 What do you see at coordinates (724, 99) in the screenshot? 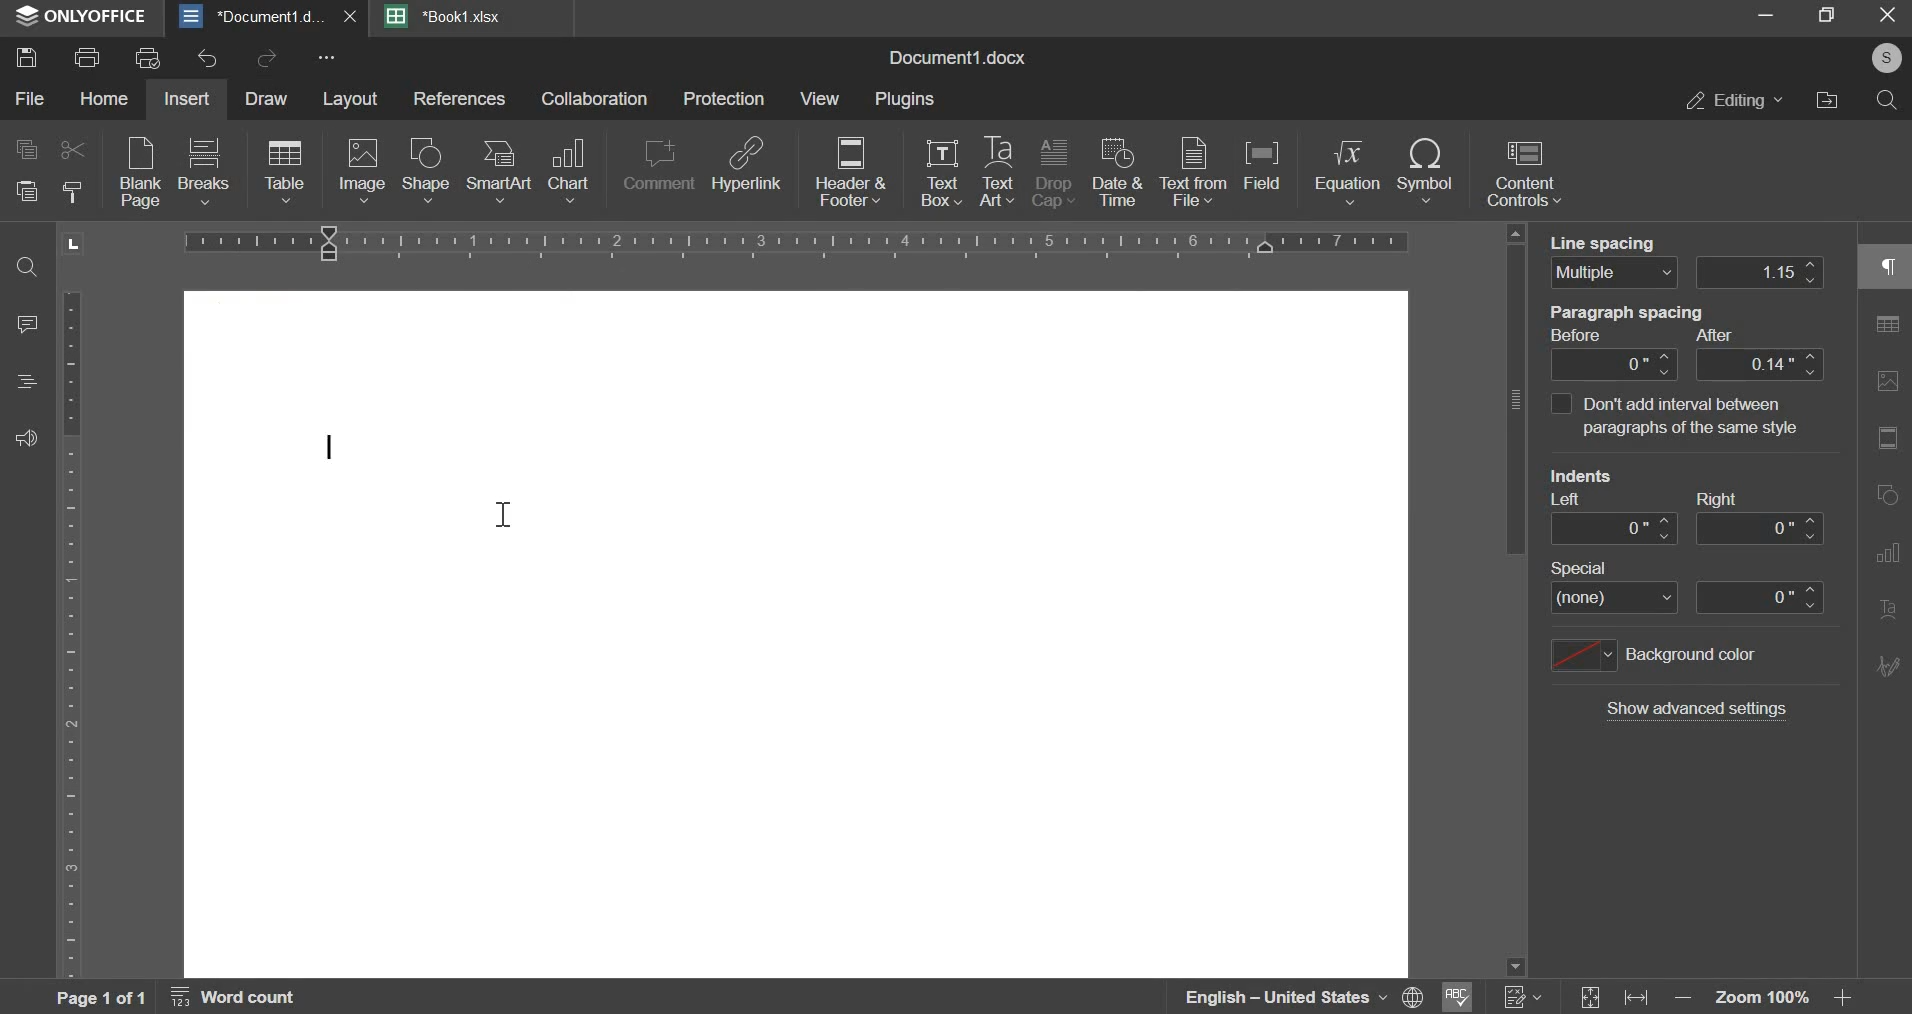
I see `protection` at bounding box center [724, 99].